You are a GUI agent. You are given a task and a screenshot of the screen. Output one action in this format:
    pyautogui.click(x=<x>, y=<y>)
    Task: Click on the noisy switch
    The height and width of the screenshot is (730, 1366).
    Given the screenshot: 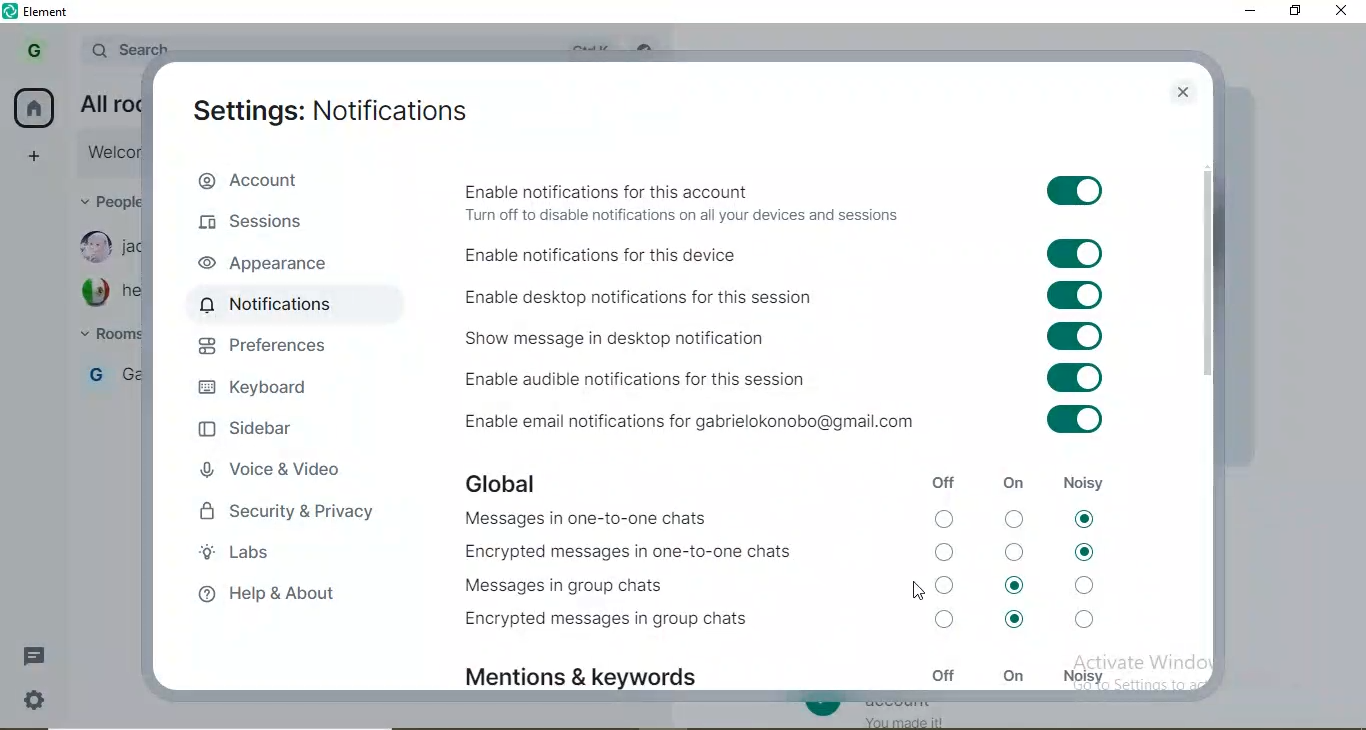 What is the action you would take?
    pyautogui.click(x=1086, y=619)
    